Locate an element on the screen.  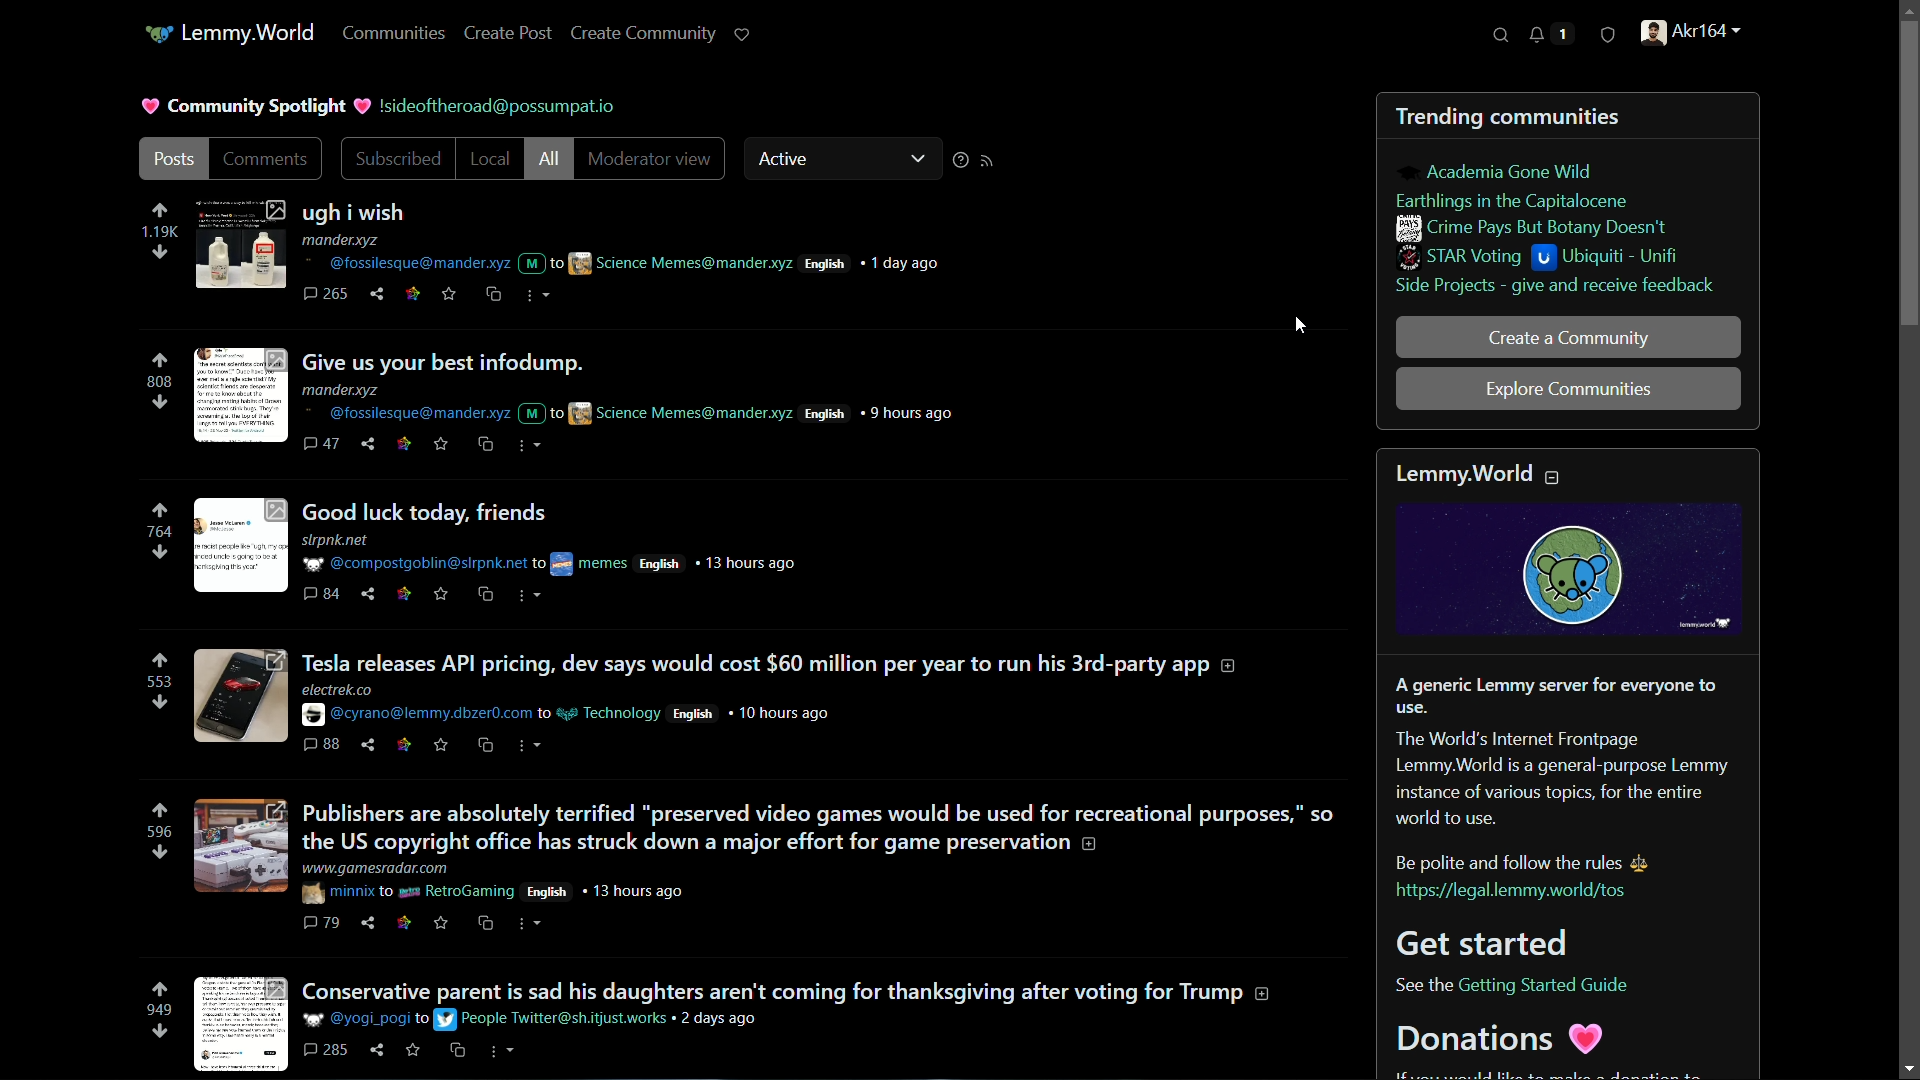
slrpnk.net is located at coordinates (338, 541).